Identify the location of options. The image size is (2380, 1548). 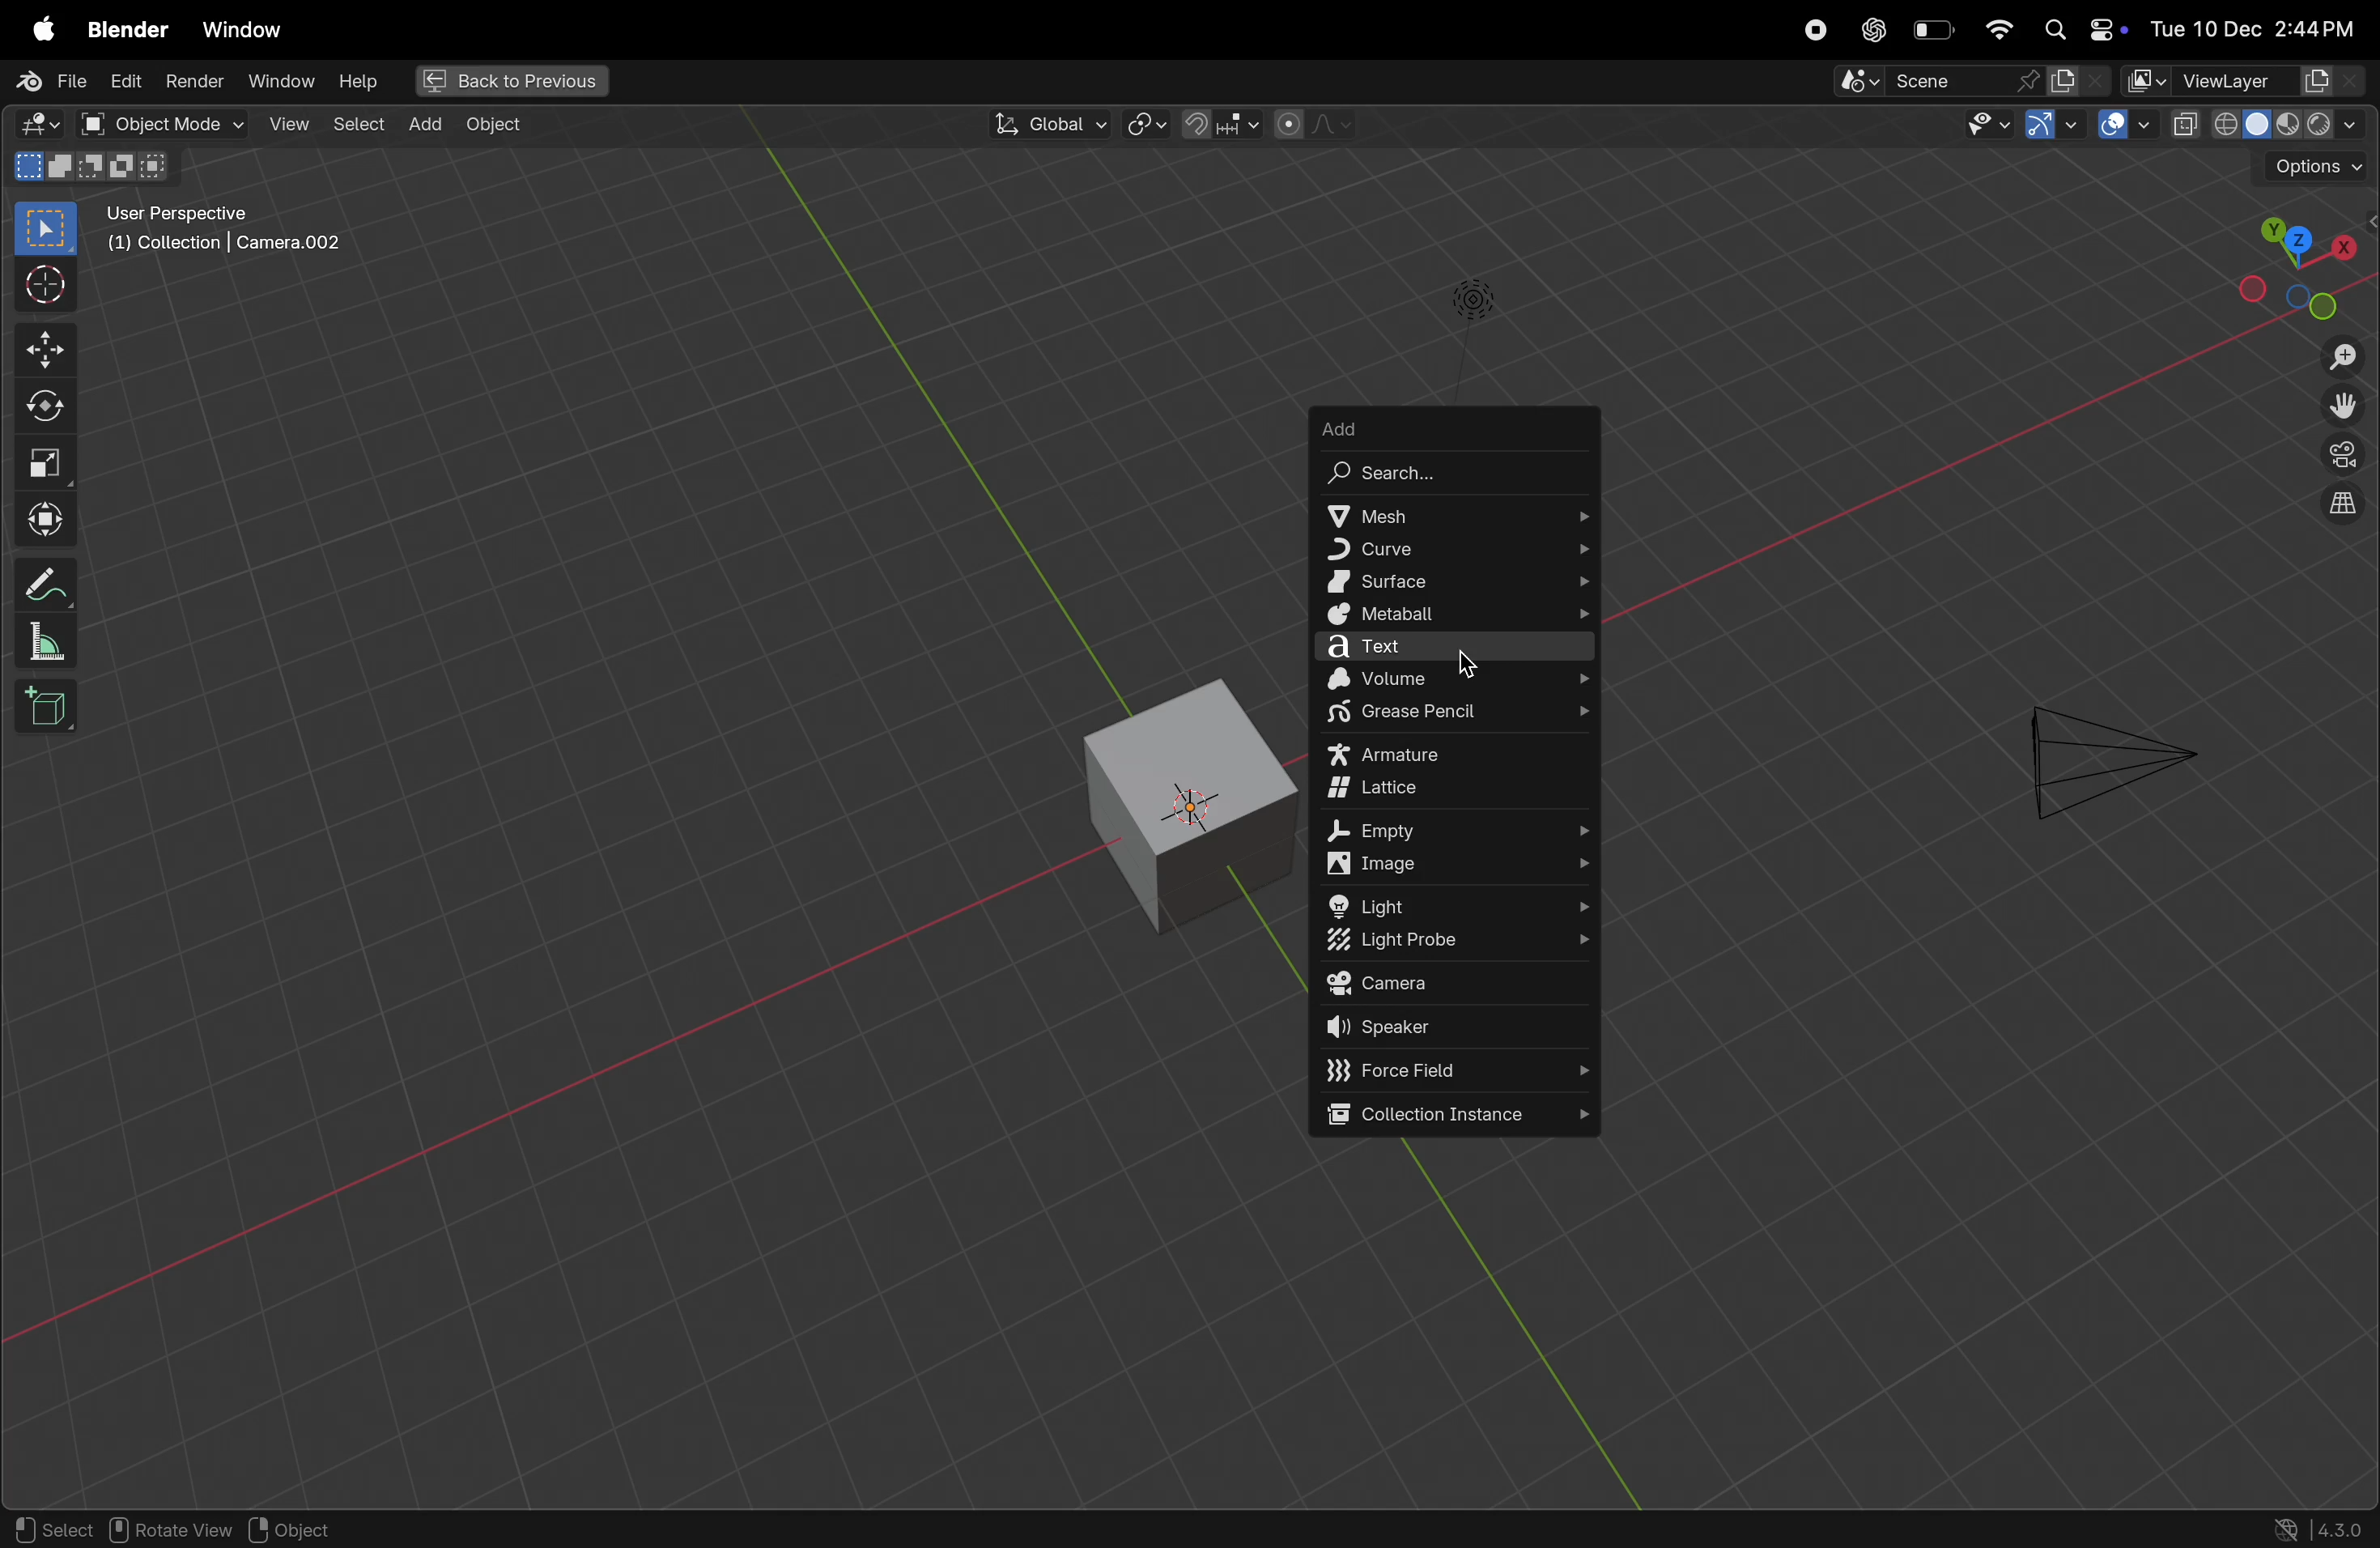
(2315, 171).